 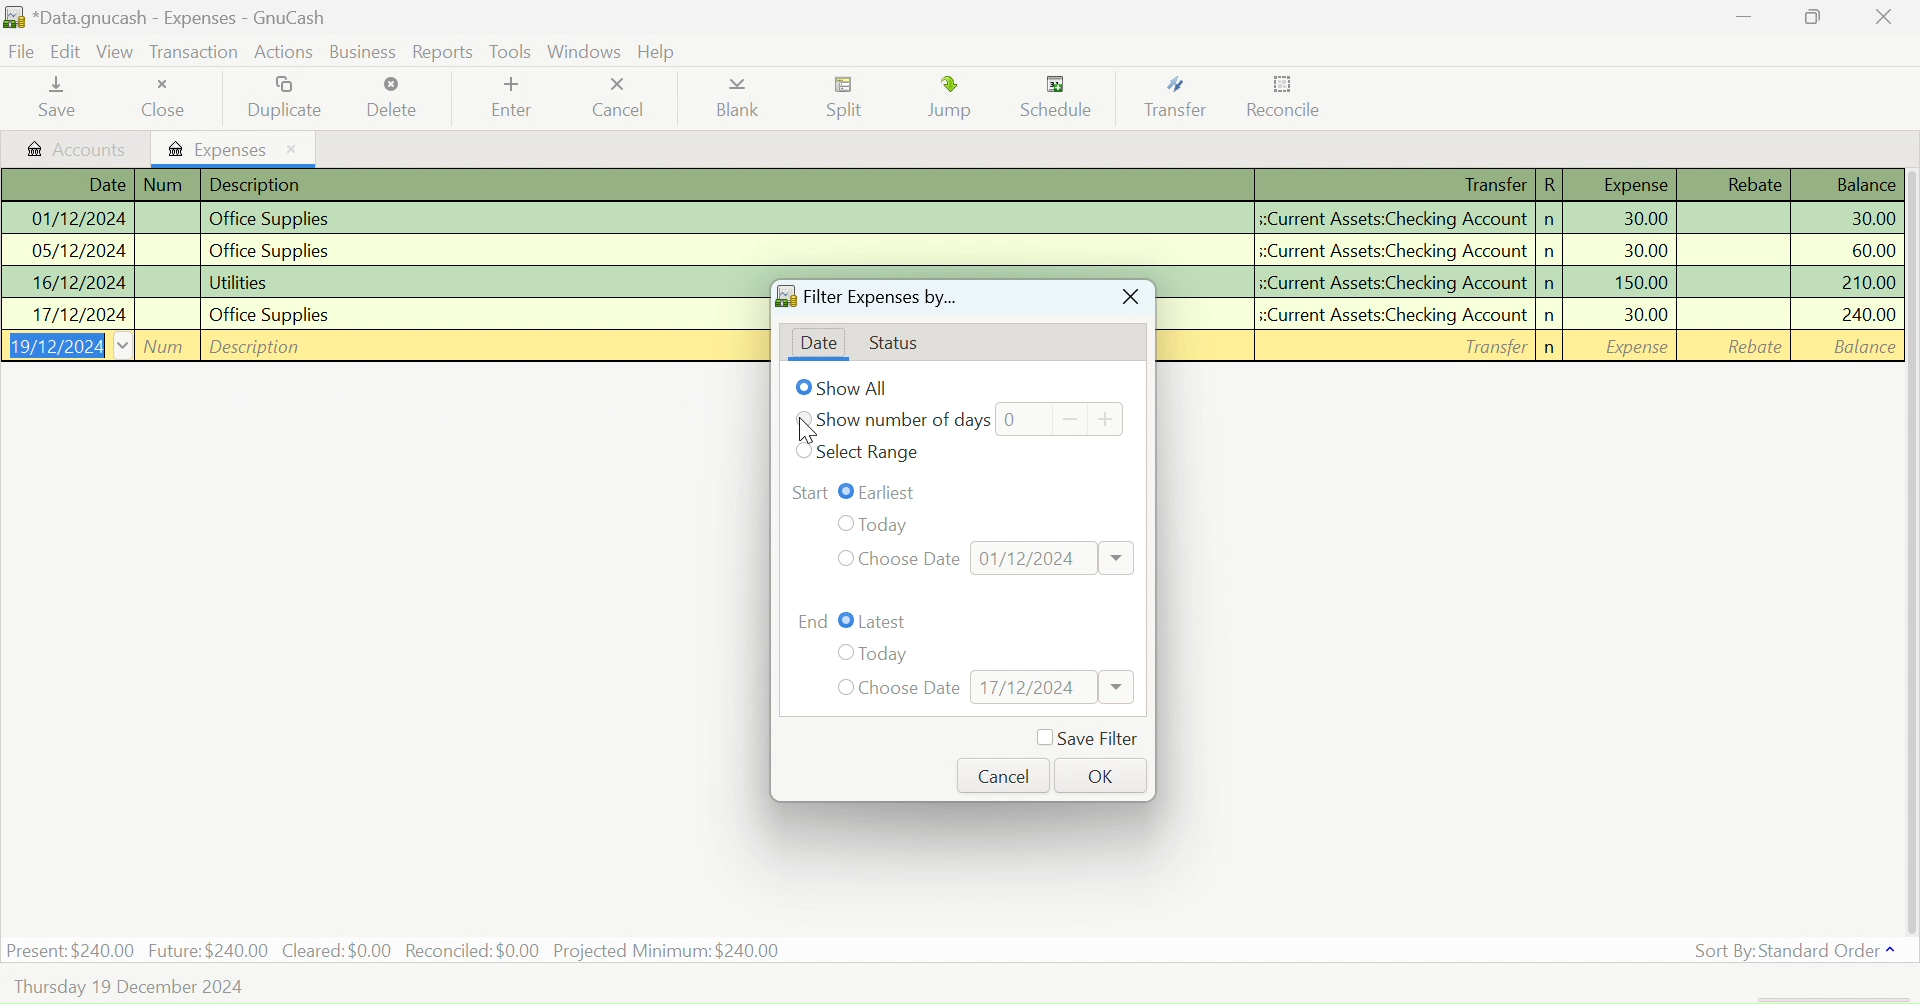 I want to click on Range Start: Earliest, so click(x=809, y=491).